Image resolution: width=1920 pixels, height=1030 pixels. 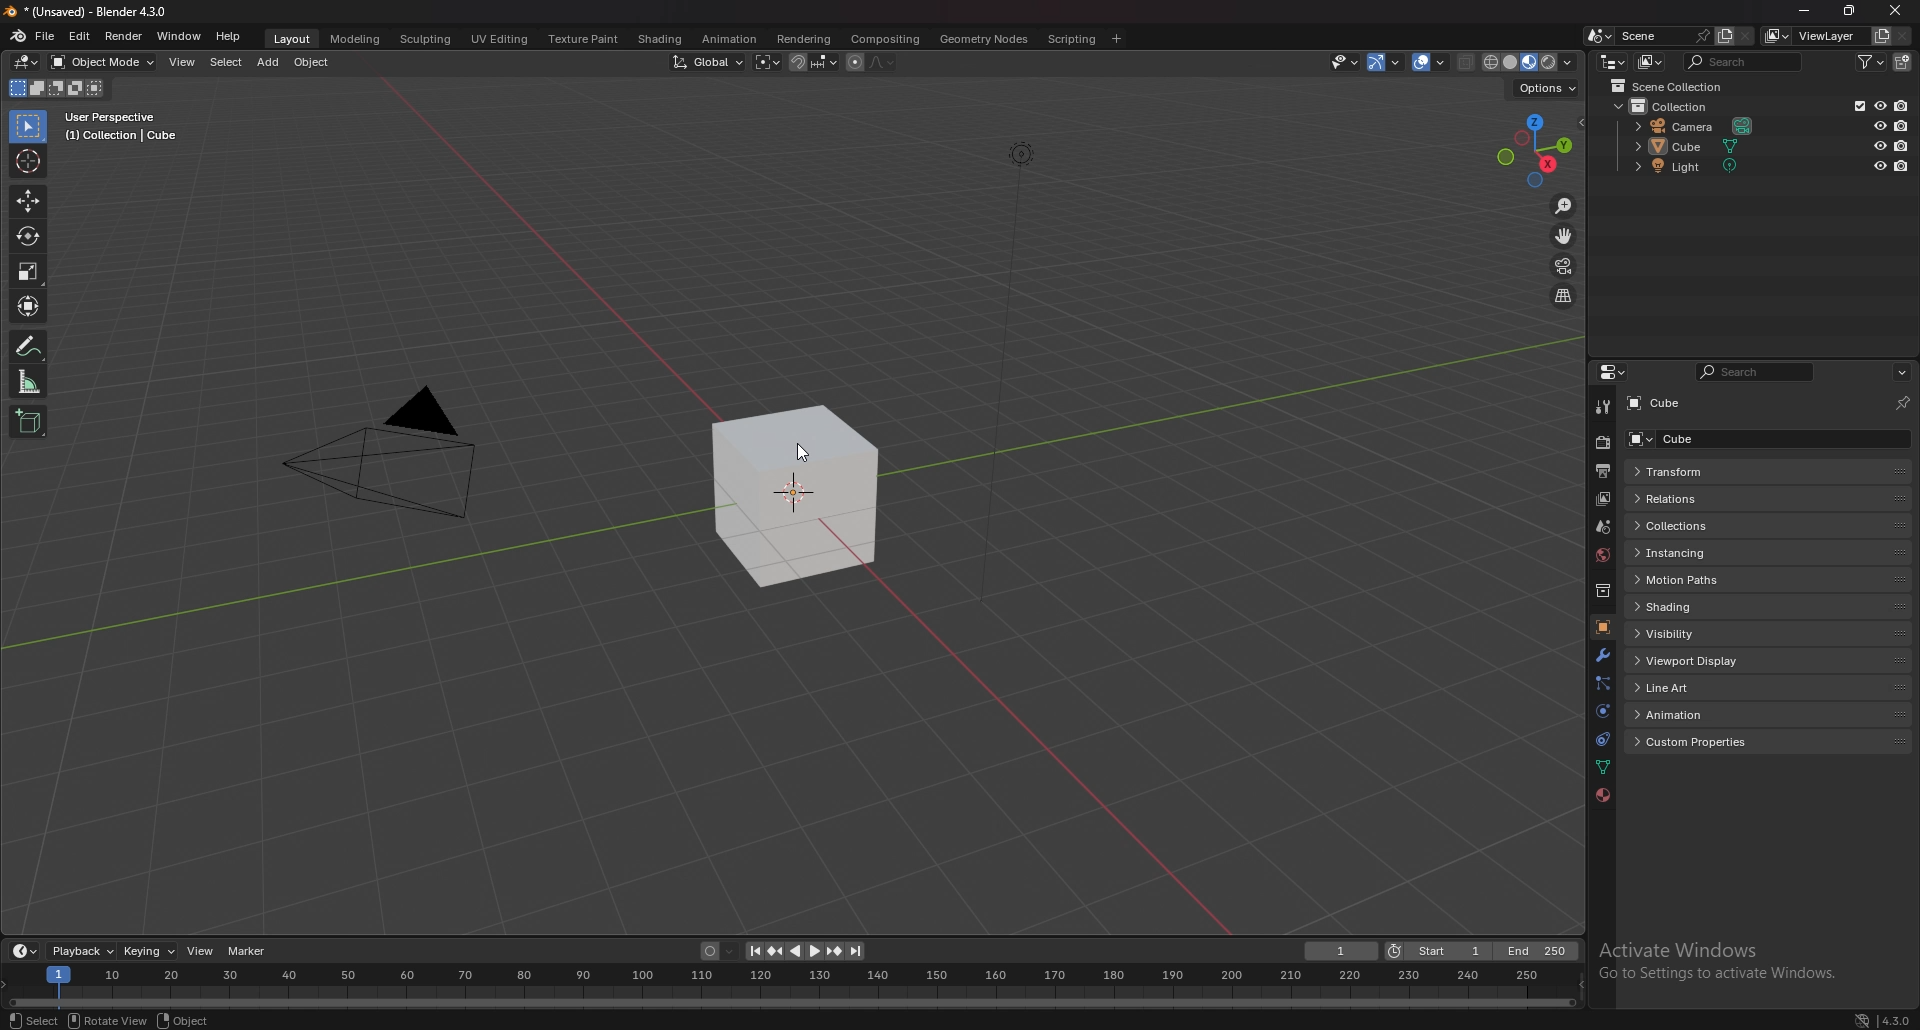 I want to click on render, so click(x=123, y=37).